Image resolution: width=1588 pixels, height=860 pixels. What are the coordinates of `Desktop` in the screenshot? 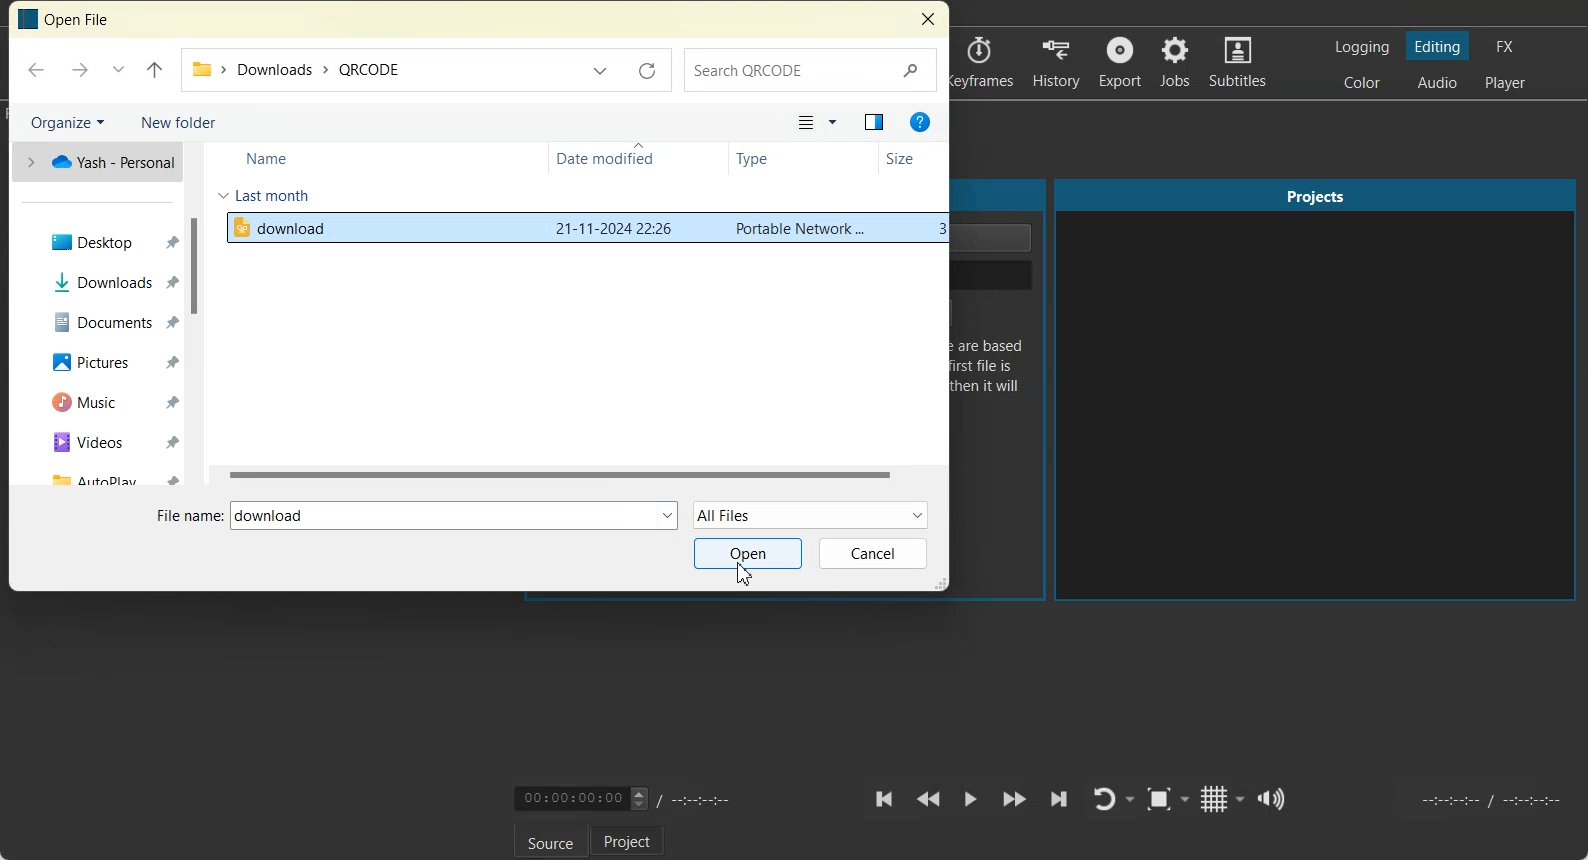 It's located at (105, 241).